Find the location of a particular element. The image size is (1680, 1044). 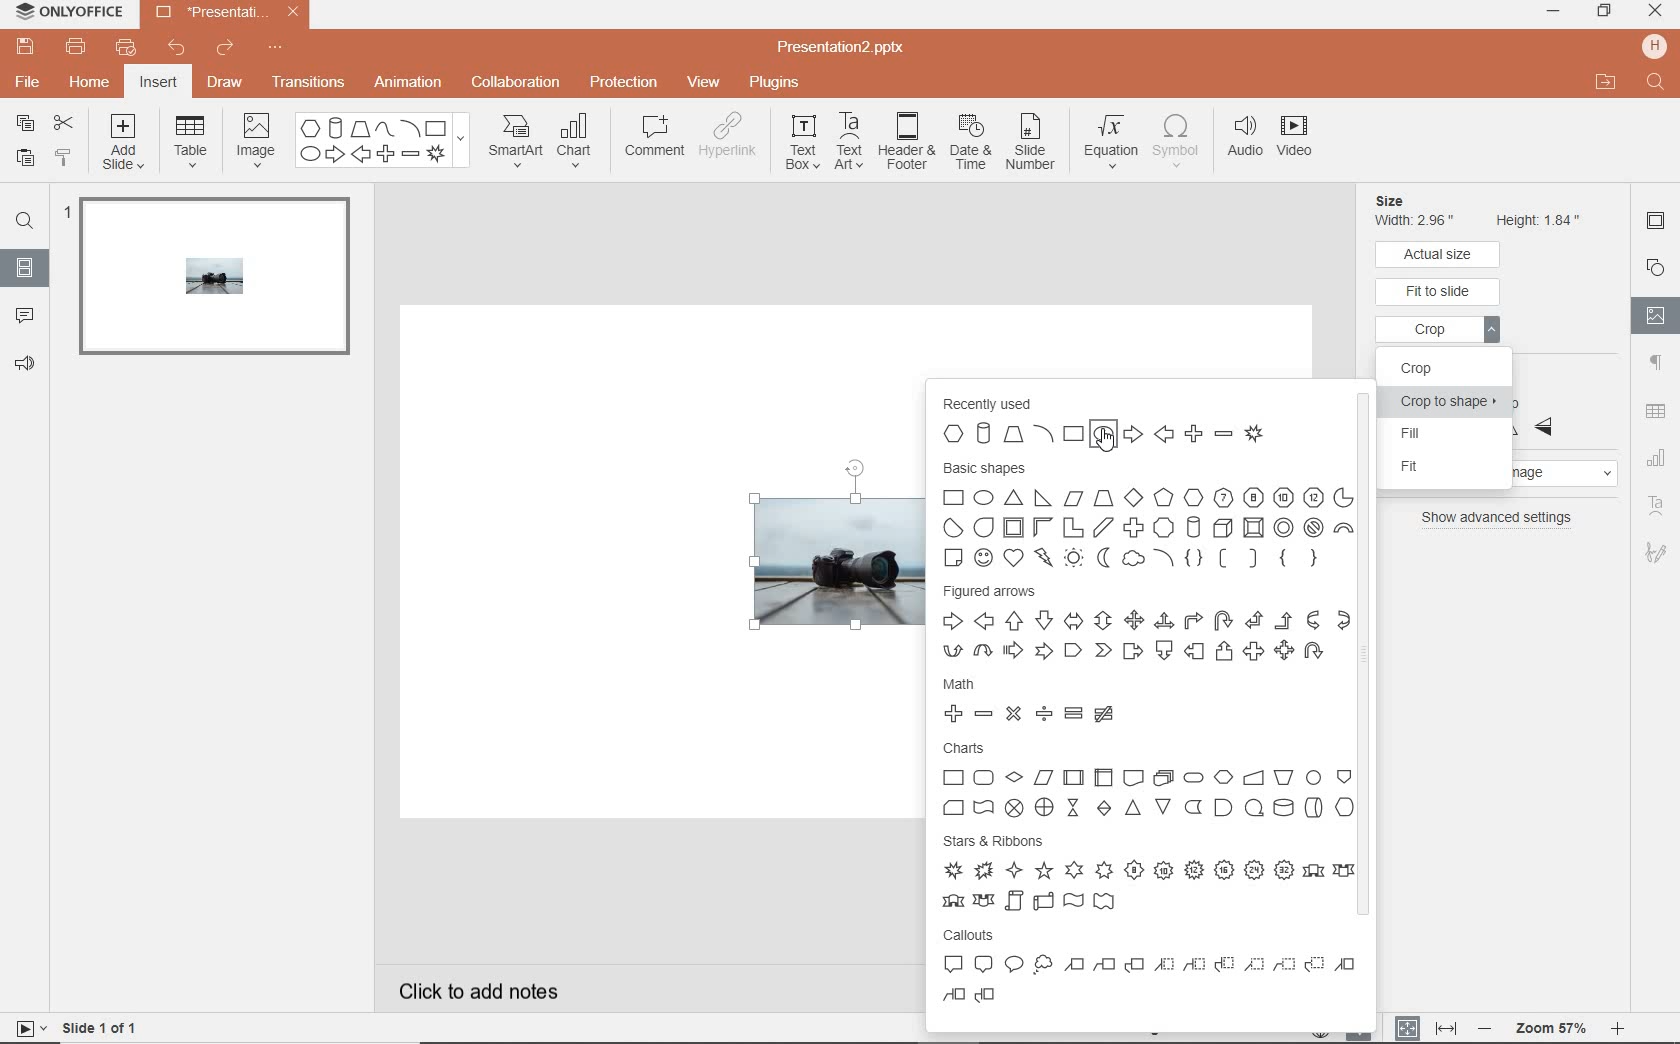

date & time is located at coordinates (973, 142).